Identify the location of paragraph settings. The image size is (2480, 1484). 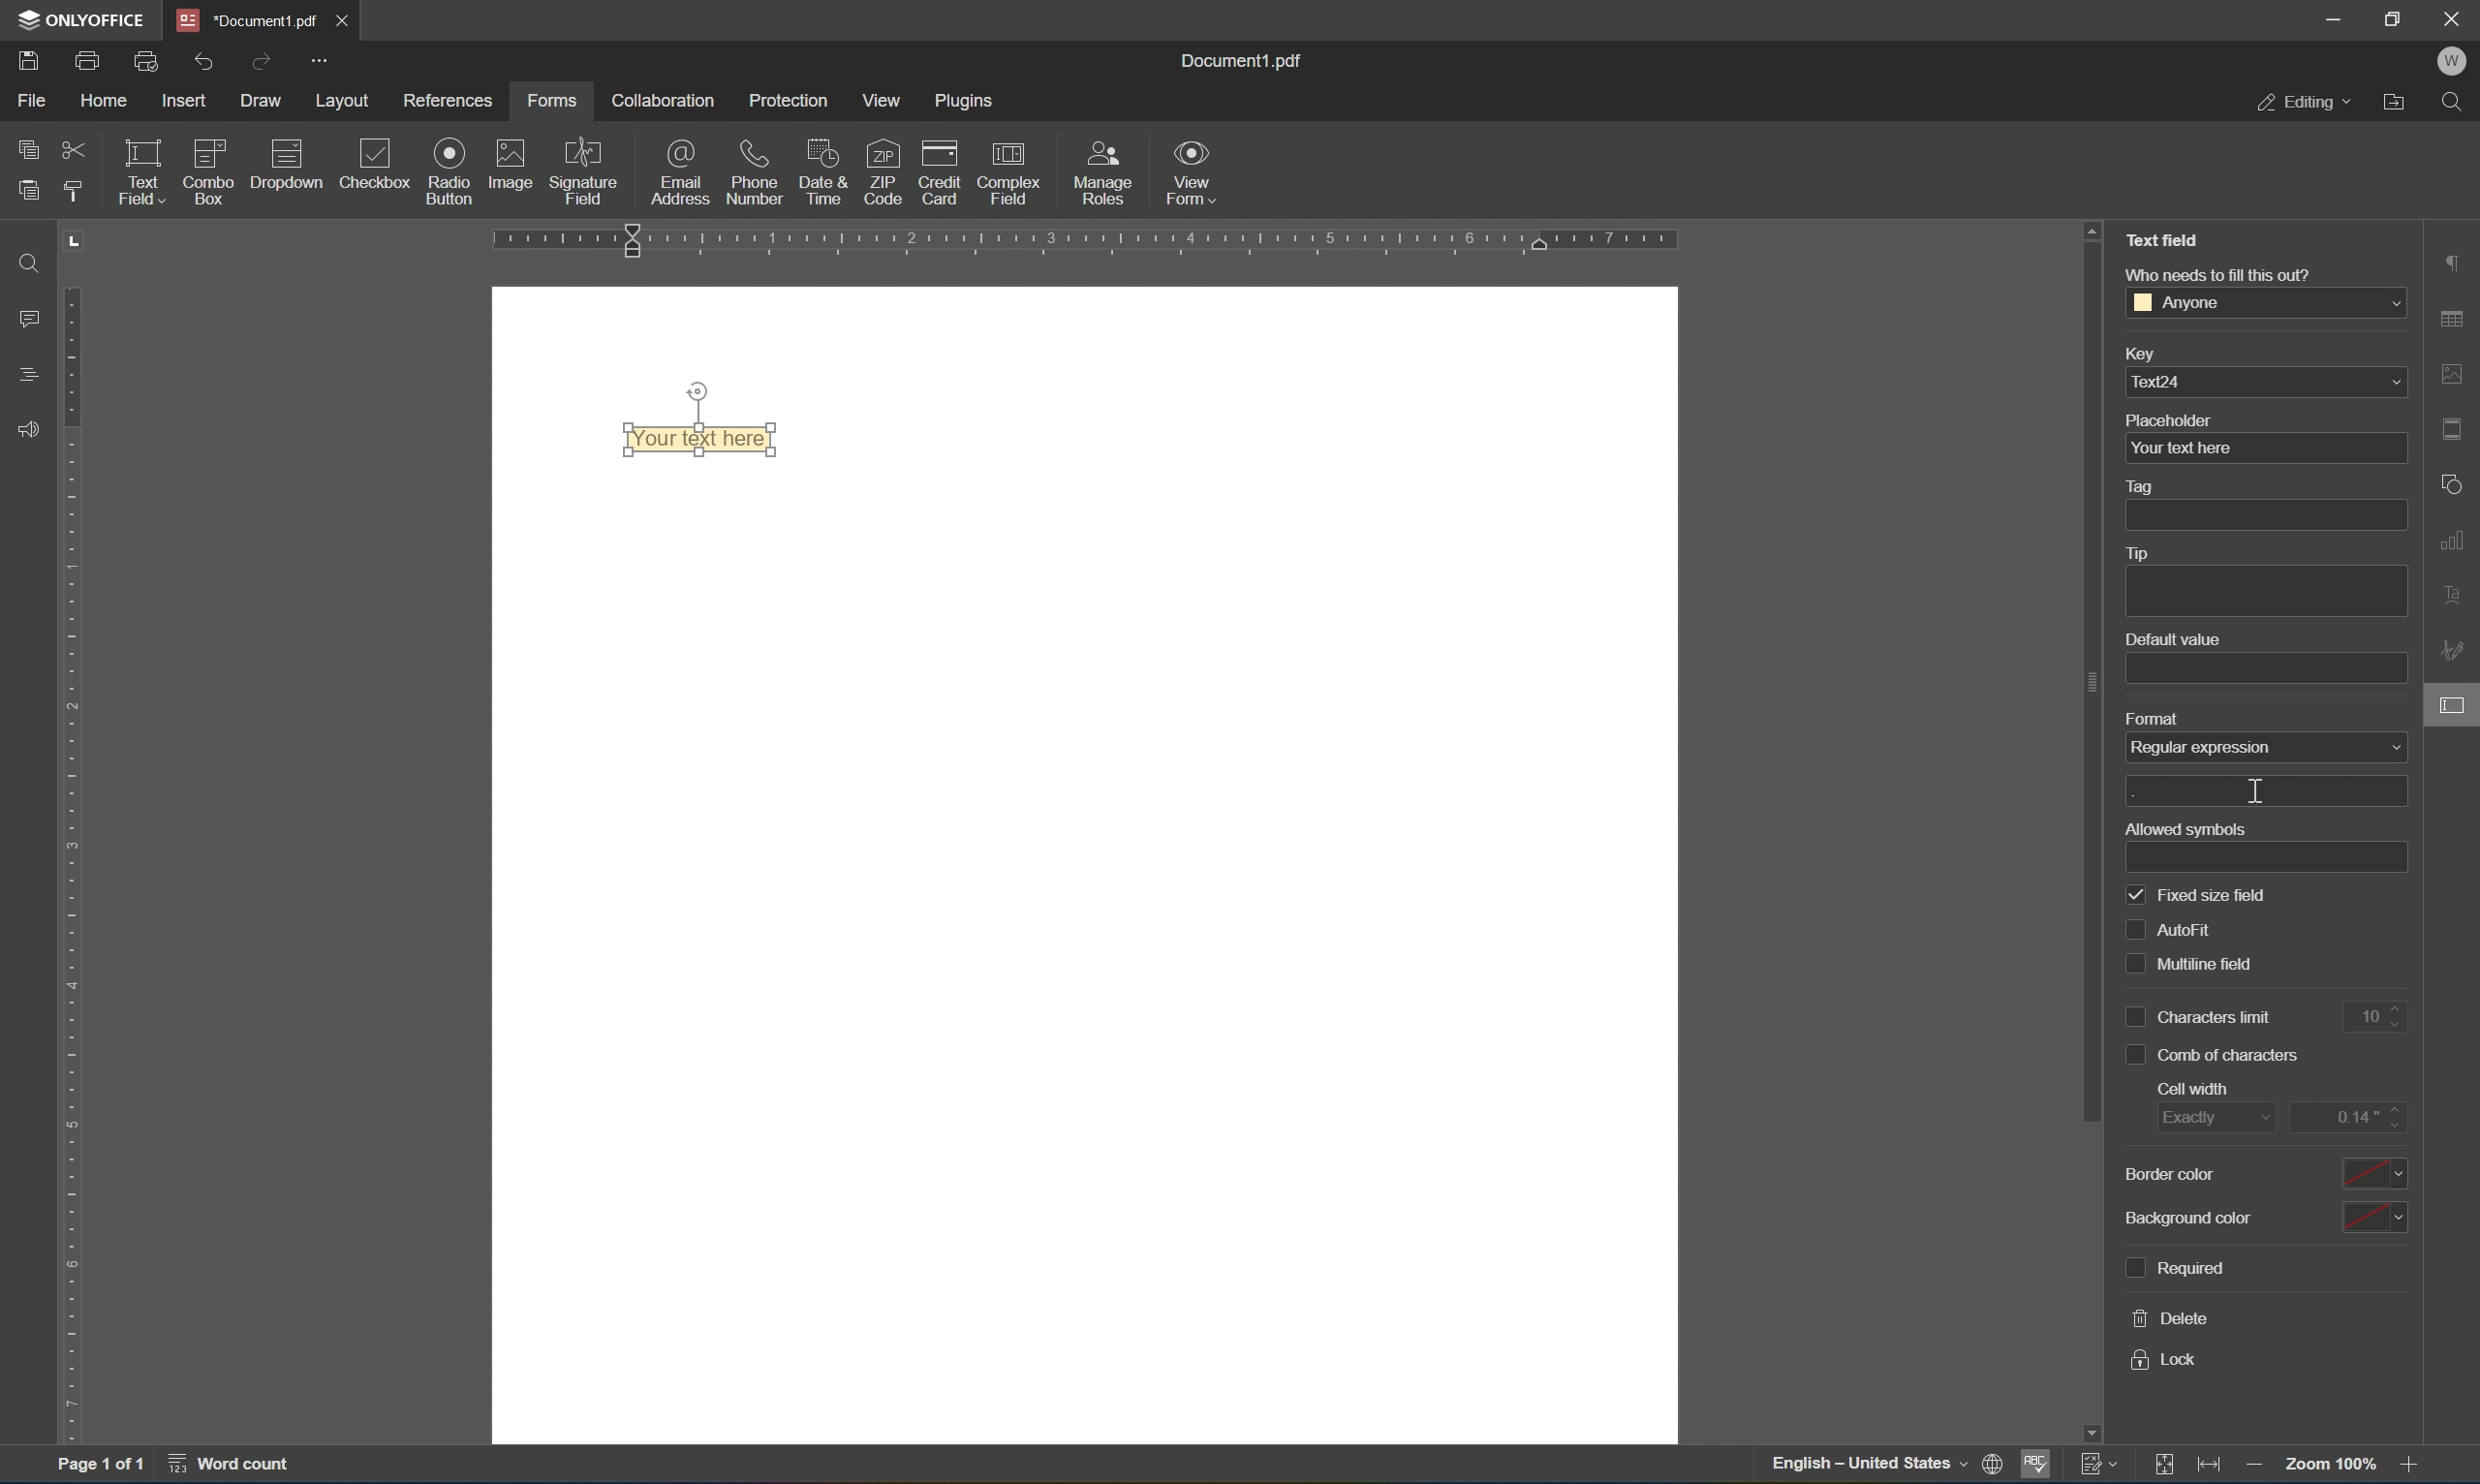
(2454, 260).